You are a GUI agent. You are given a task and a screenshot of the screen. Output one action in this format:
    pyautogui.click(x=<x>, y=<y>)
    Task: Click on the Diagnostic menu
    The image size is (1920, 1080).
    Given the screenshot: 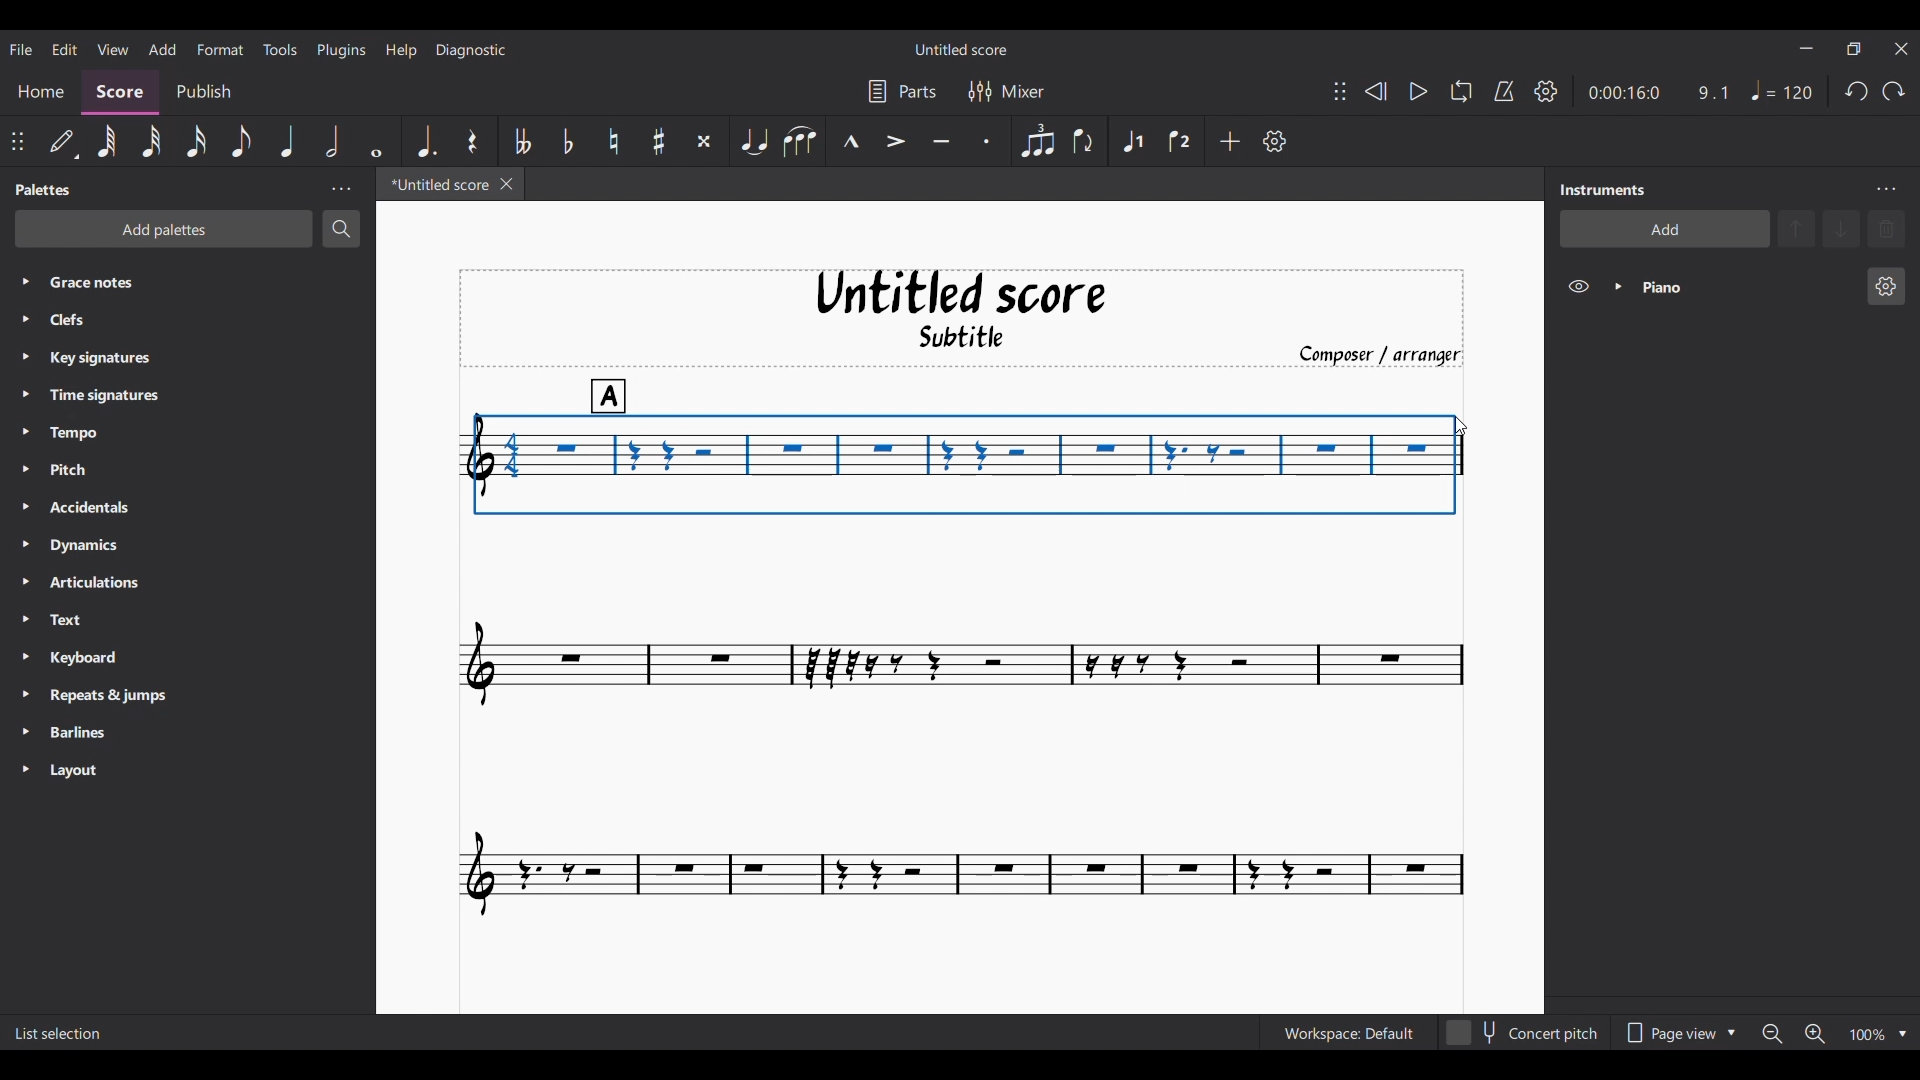 What is the action you would take?
    pyautogui.click(x=472, y=50)
    